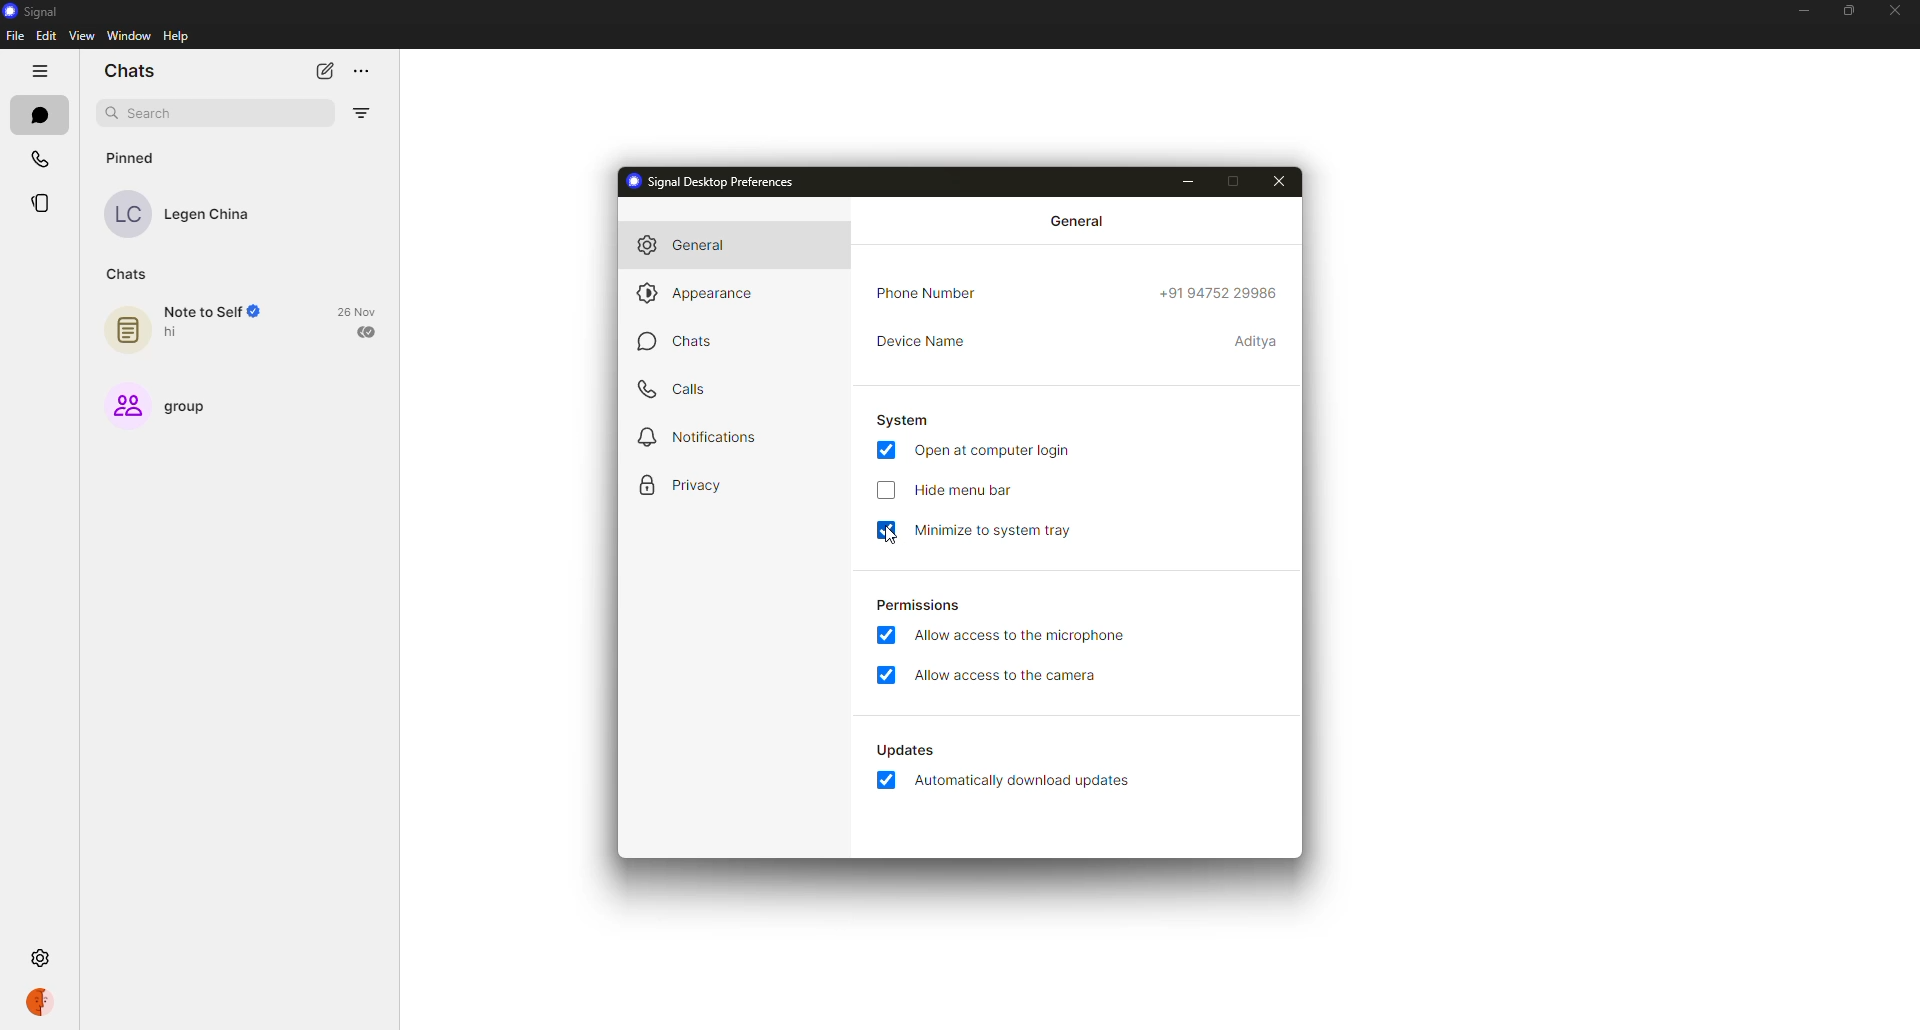  What do you see at coordinates (921, 341) in the screenshot?
I see `device name` at bounding box center [921, 341].